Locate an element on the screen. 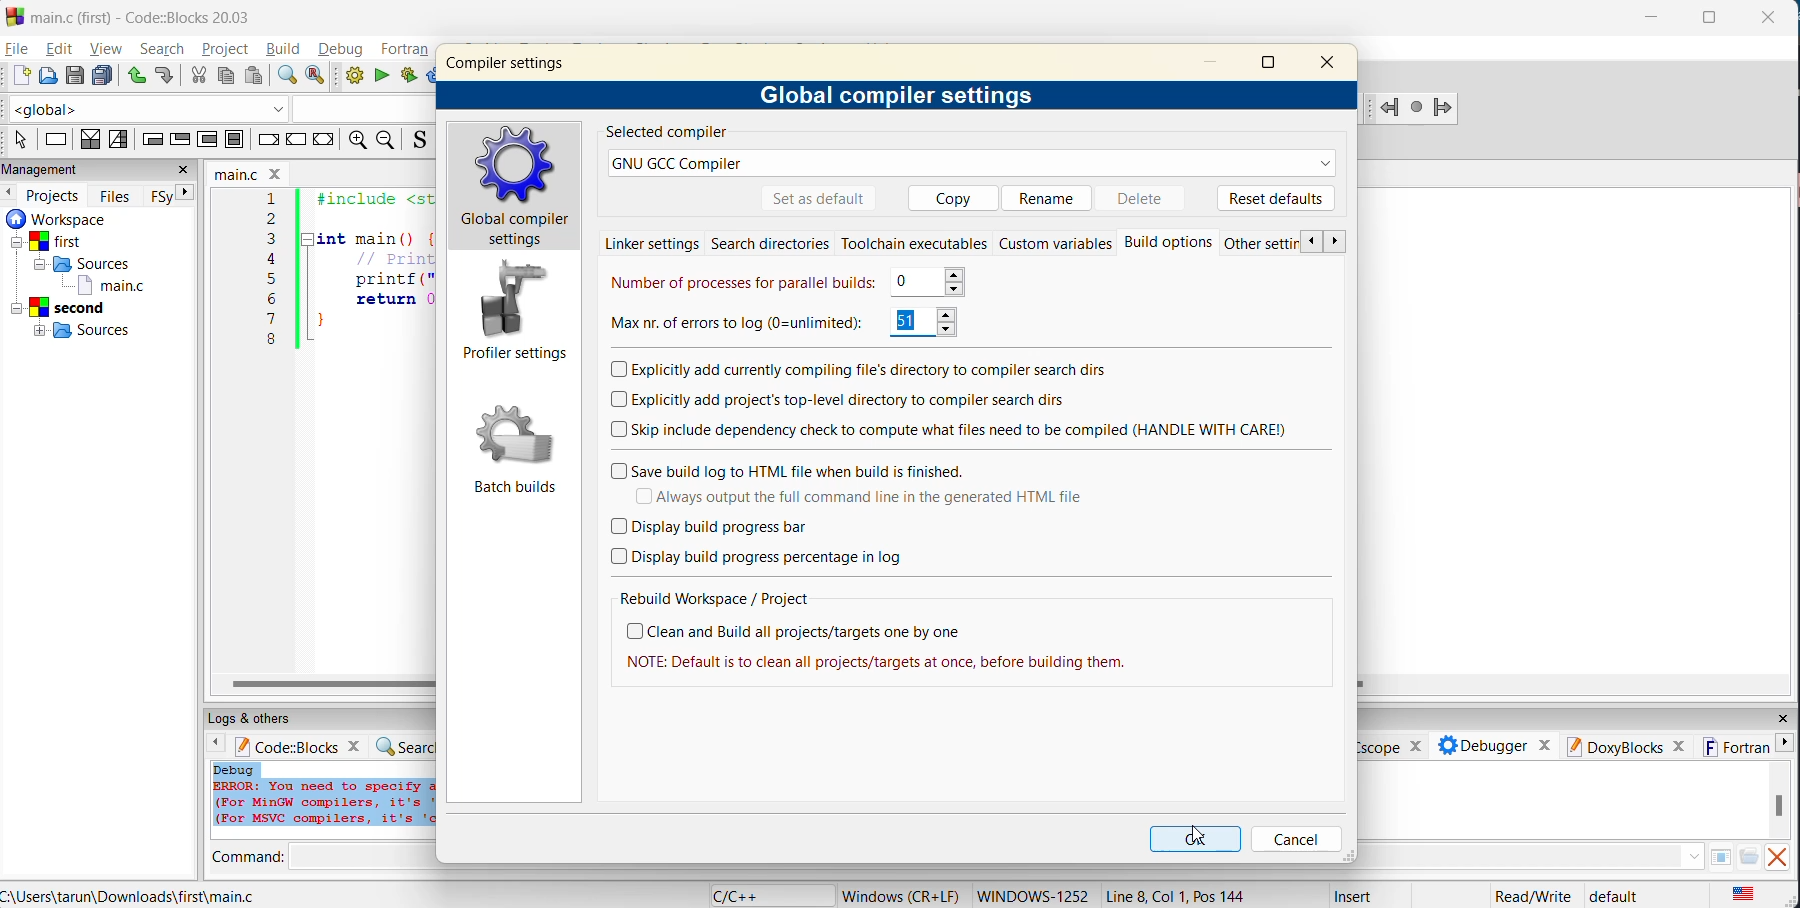  entry condition loop is located at coordinates (149, 141).